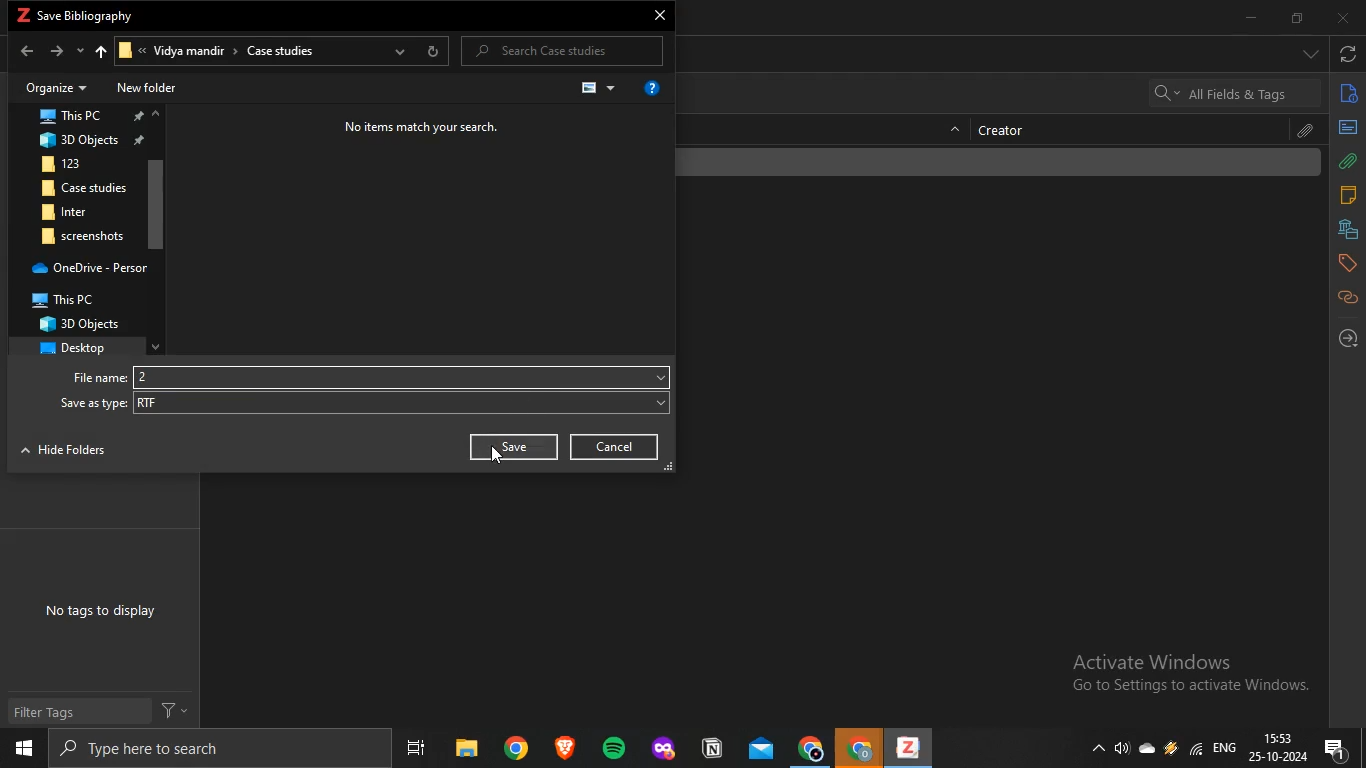  I want to click on desktop, so click(97, 350).